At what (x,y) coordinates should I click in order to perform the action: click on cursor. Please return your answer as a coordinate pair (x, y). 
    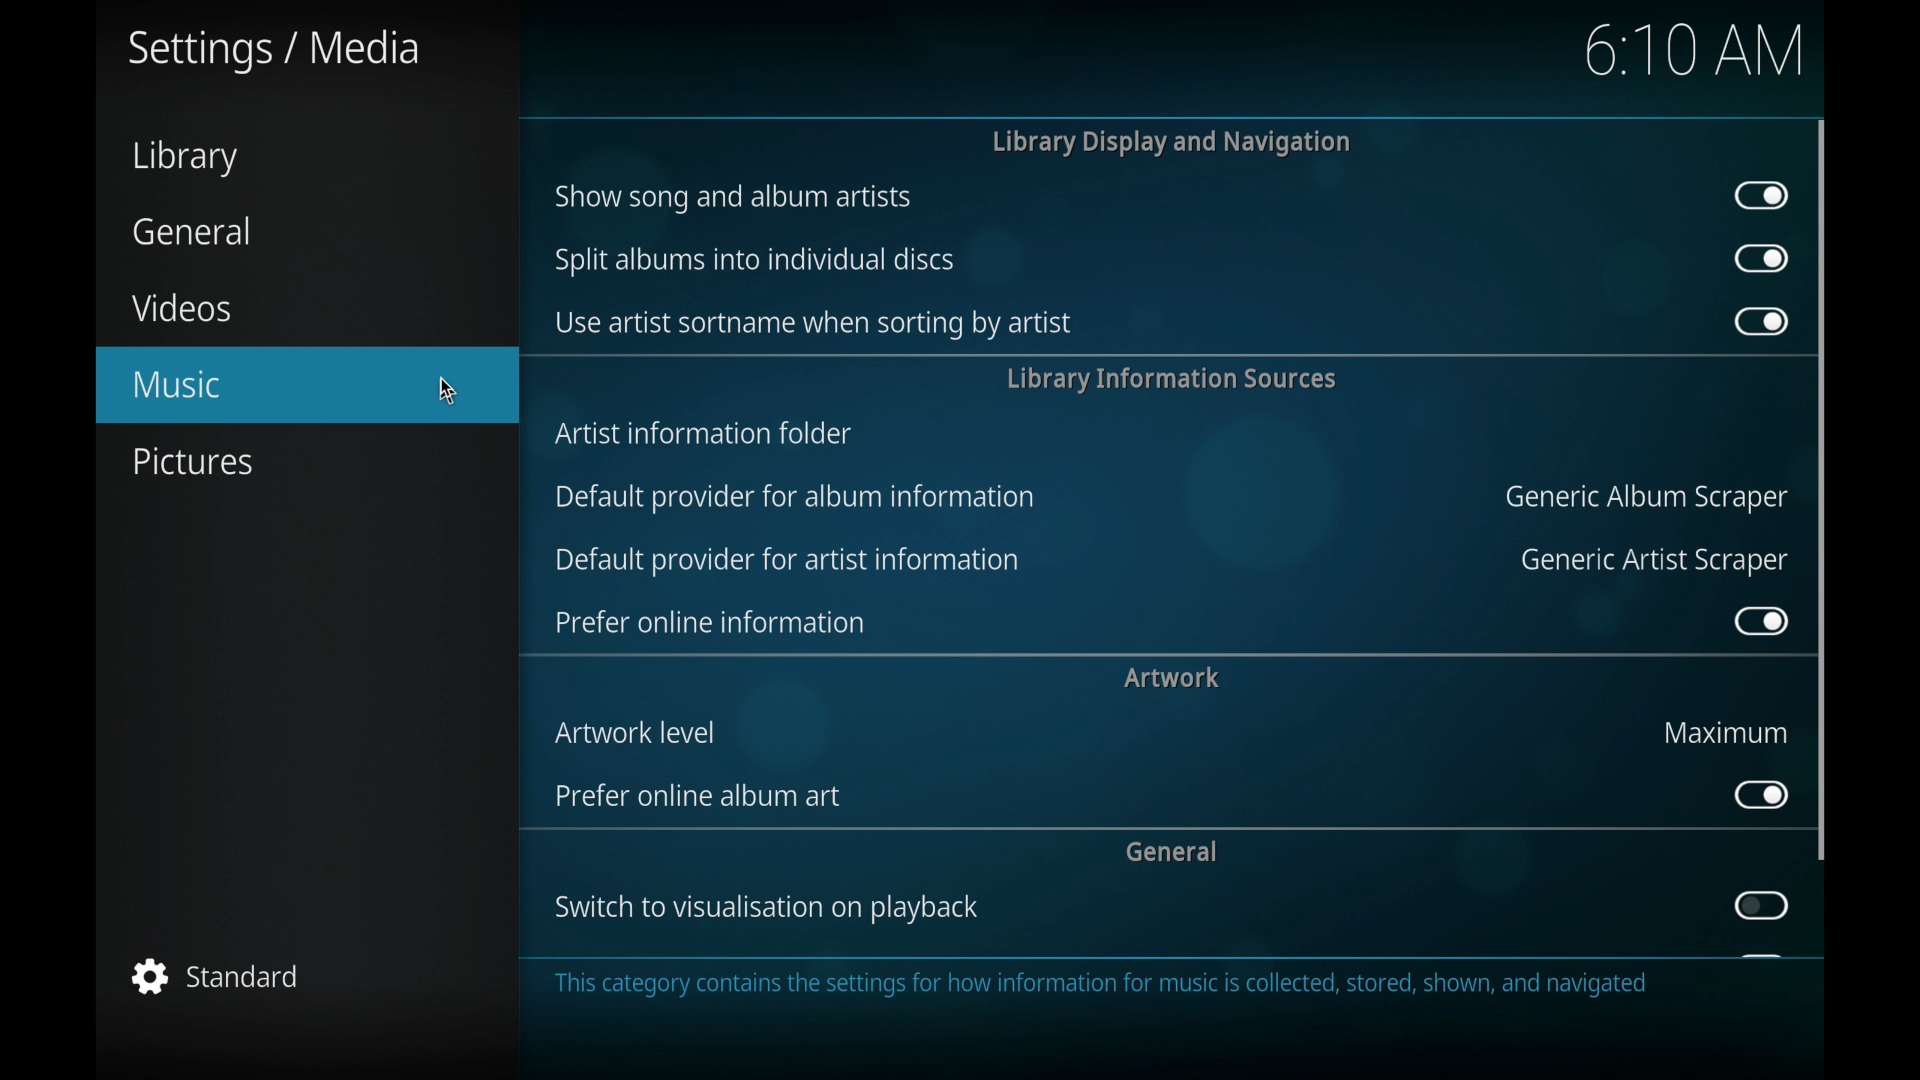
    Looking at the image, I should click on (449, 391).